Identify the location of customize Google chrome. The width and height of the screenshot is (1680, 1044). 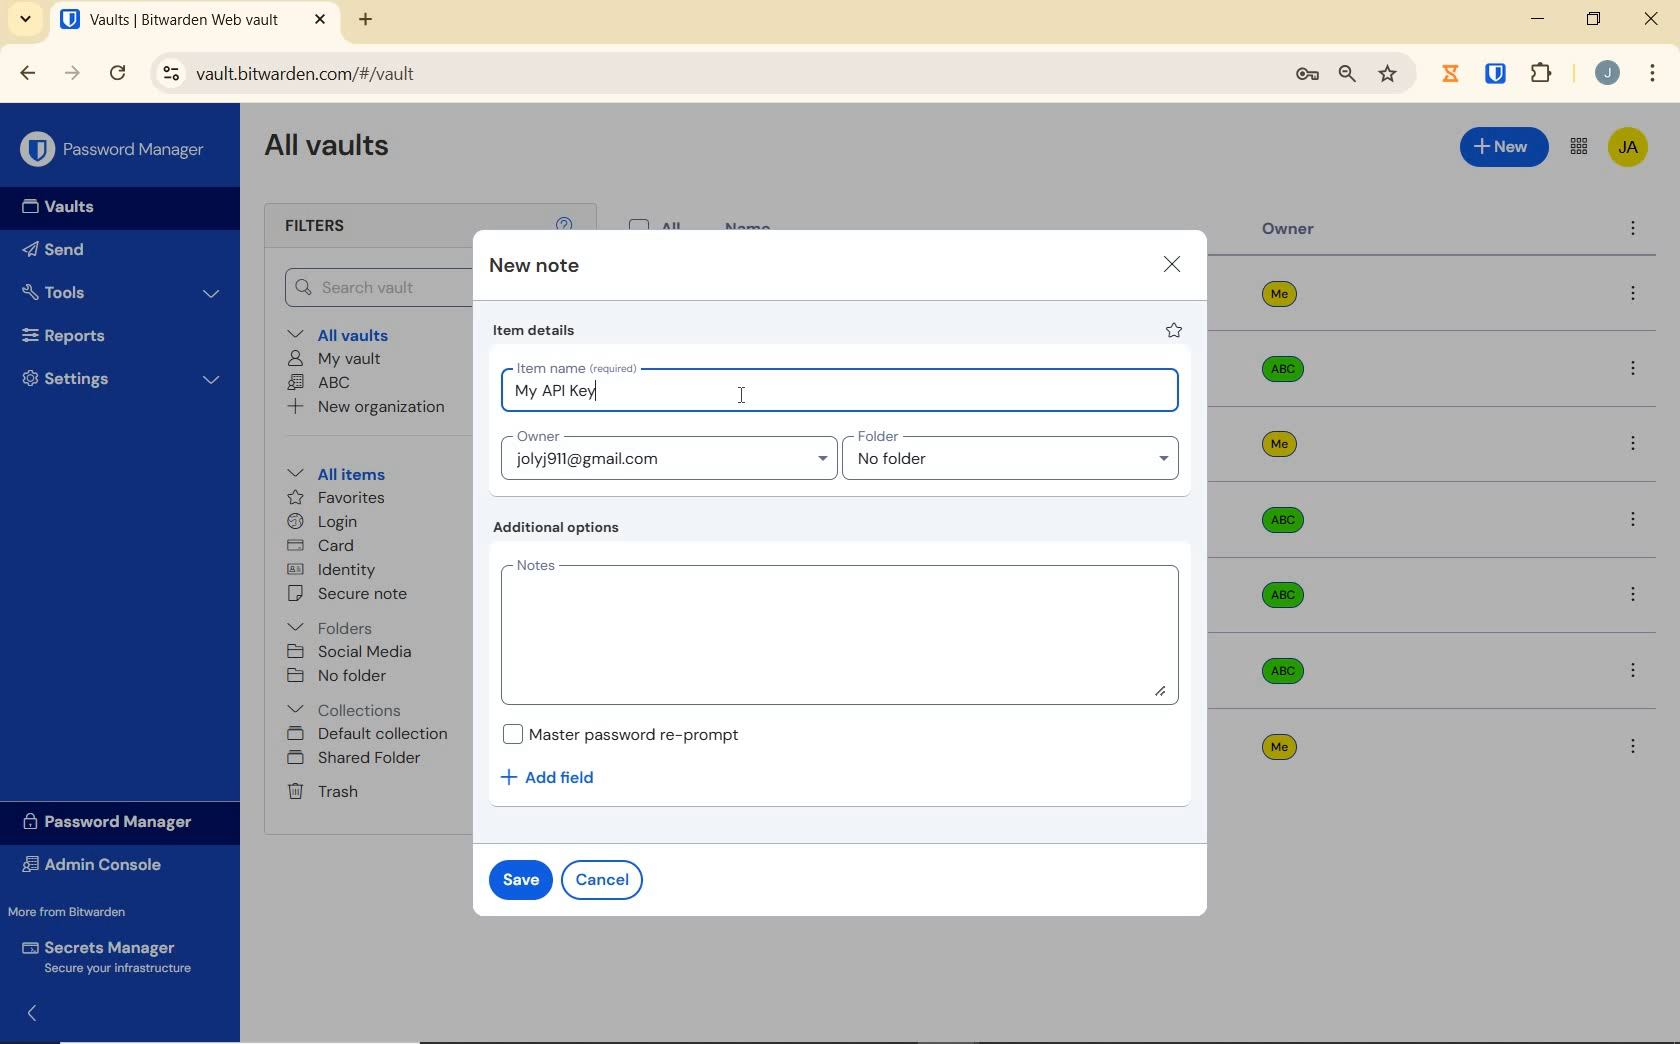
(1652, 75).